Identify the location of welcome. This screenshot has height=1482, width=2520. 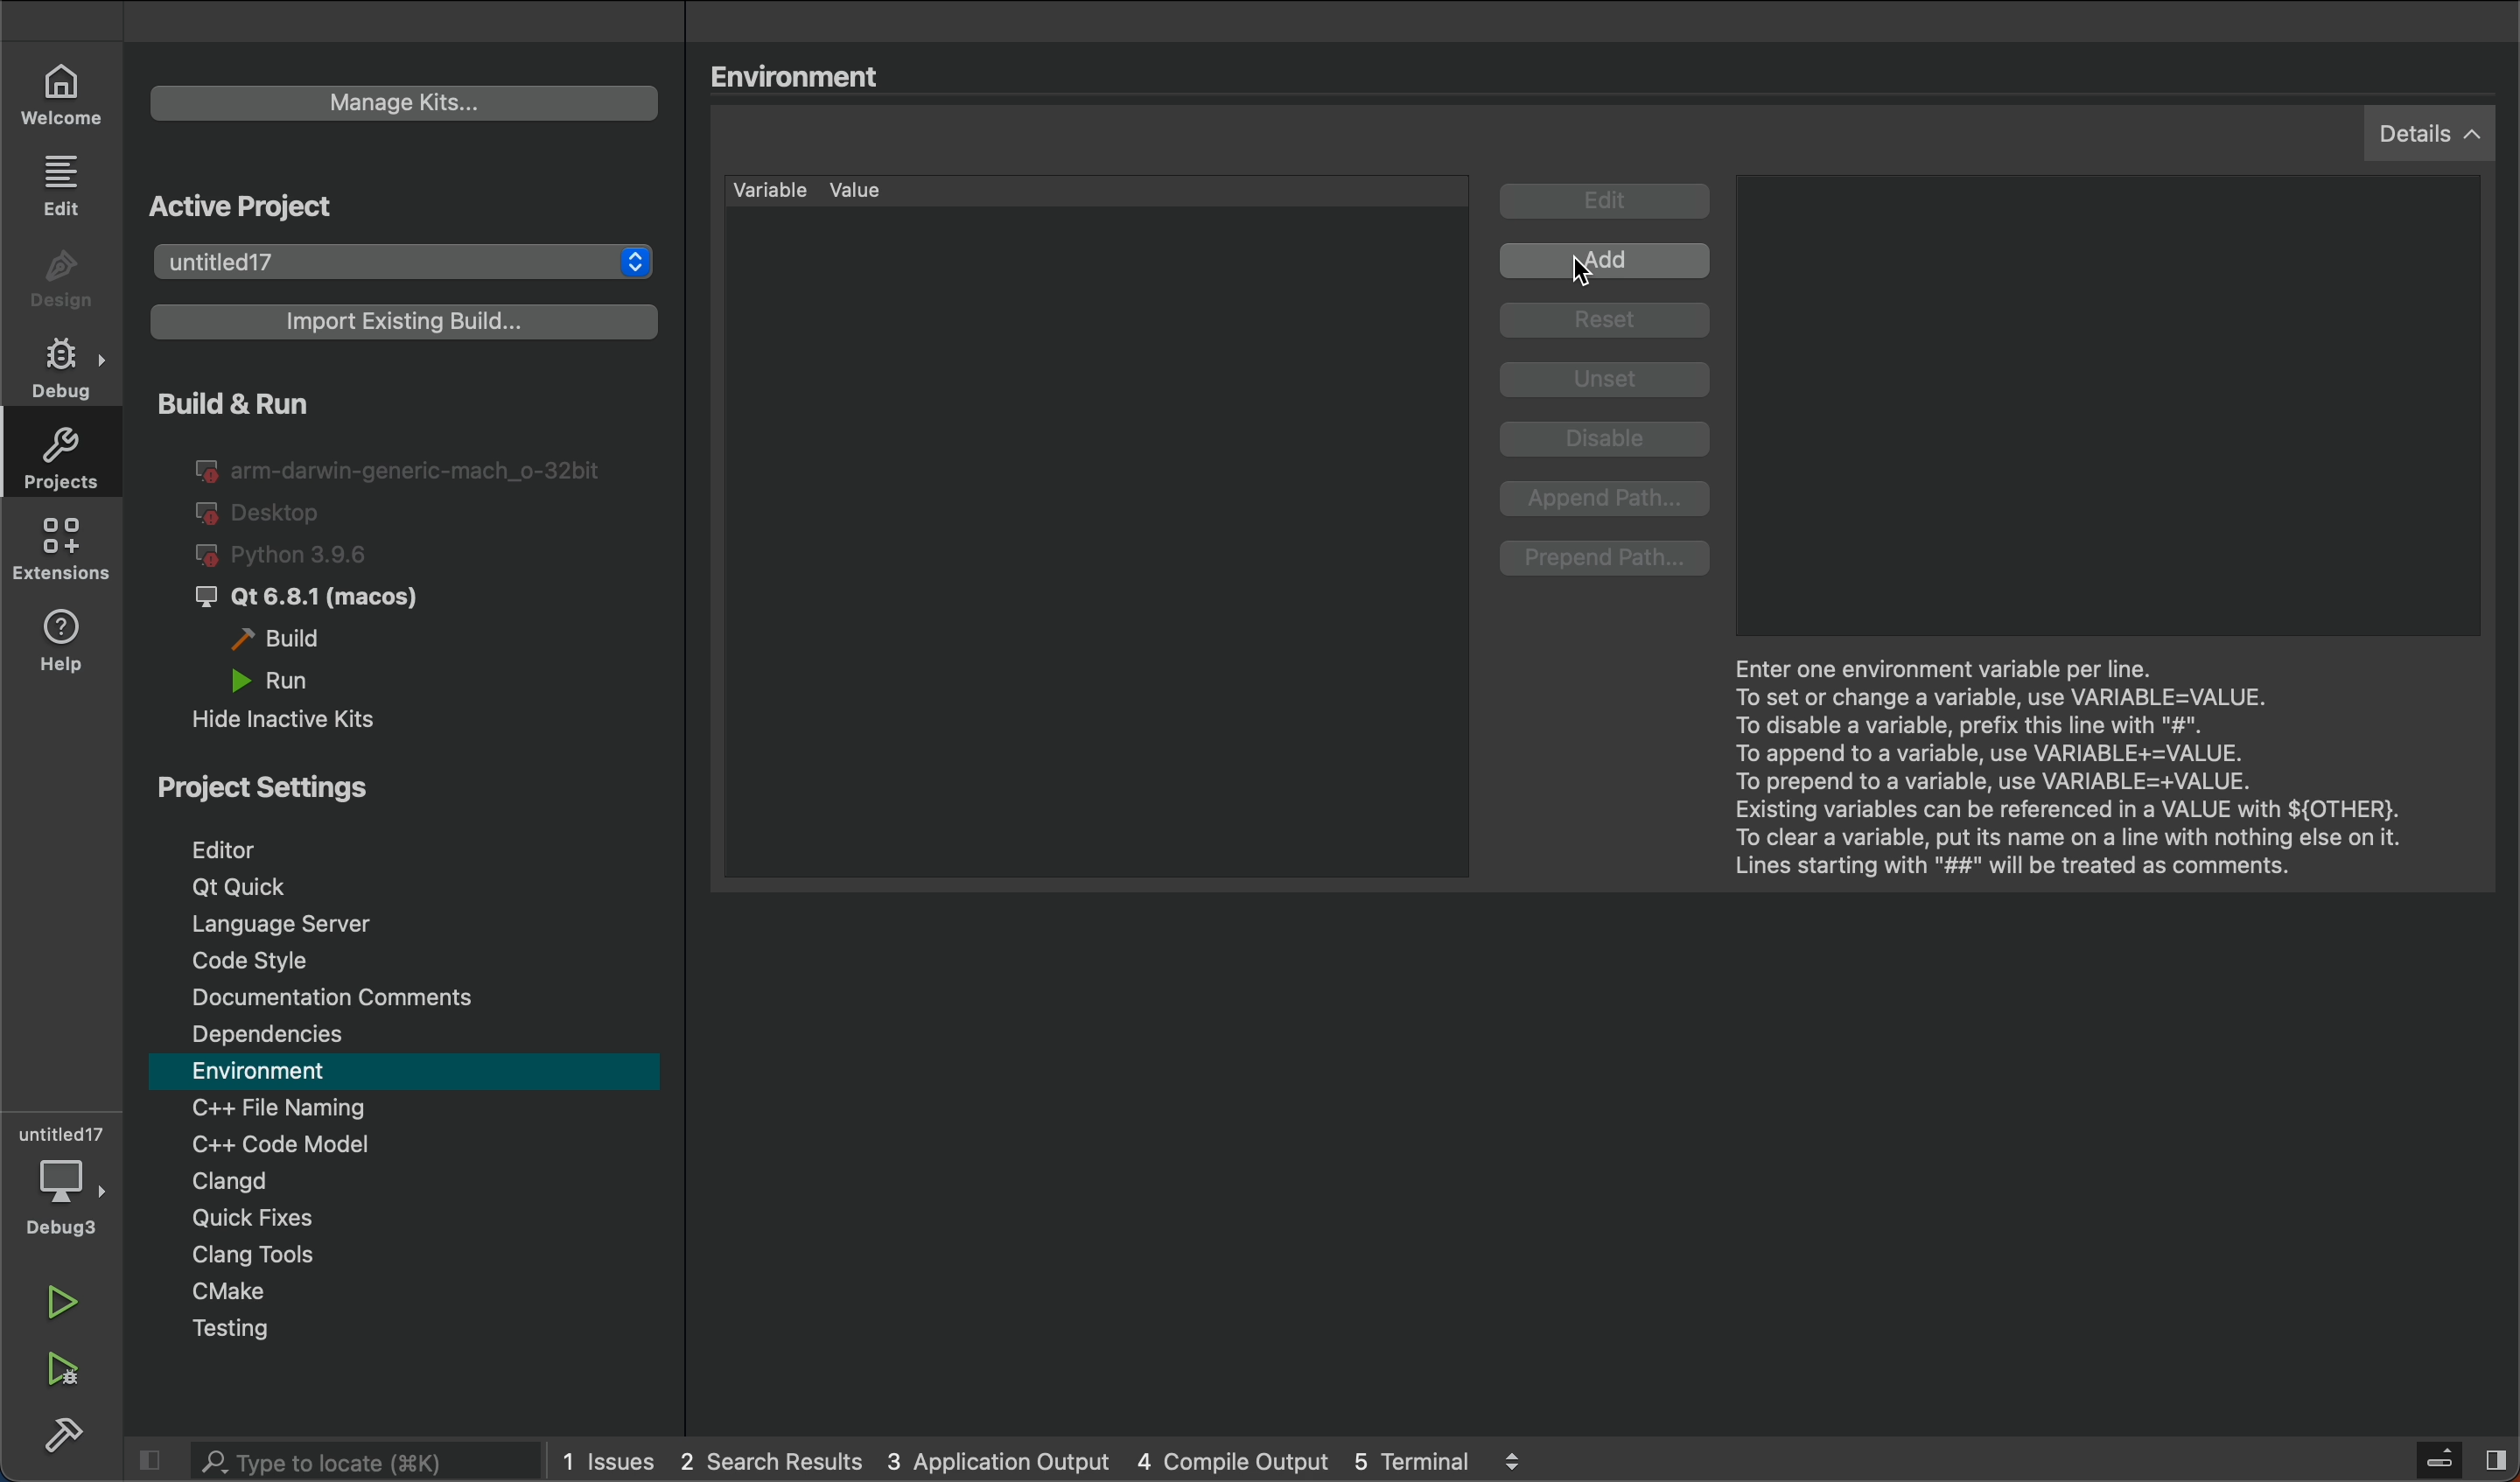
(63, 92).